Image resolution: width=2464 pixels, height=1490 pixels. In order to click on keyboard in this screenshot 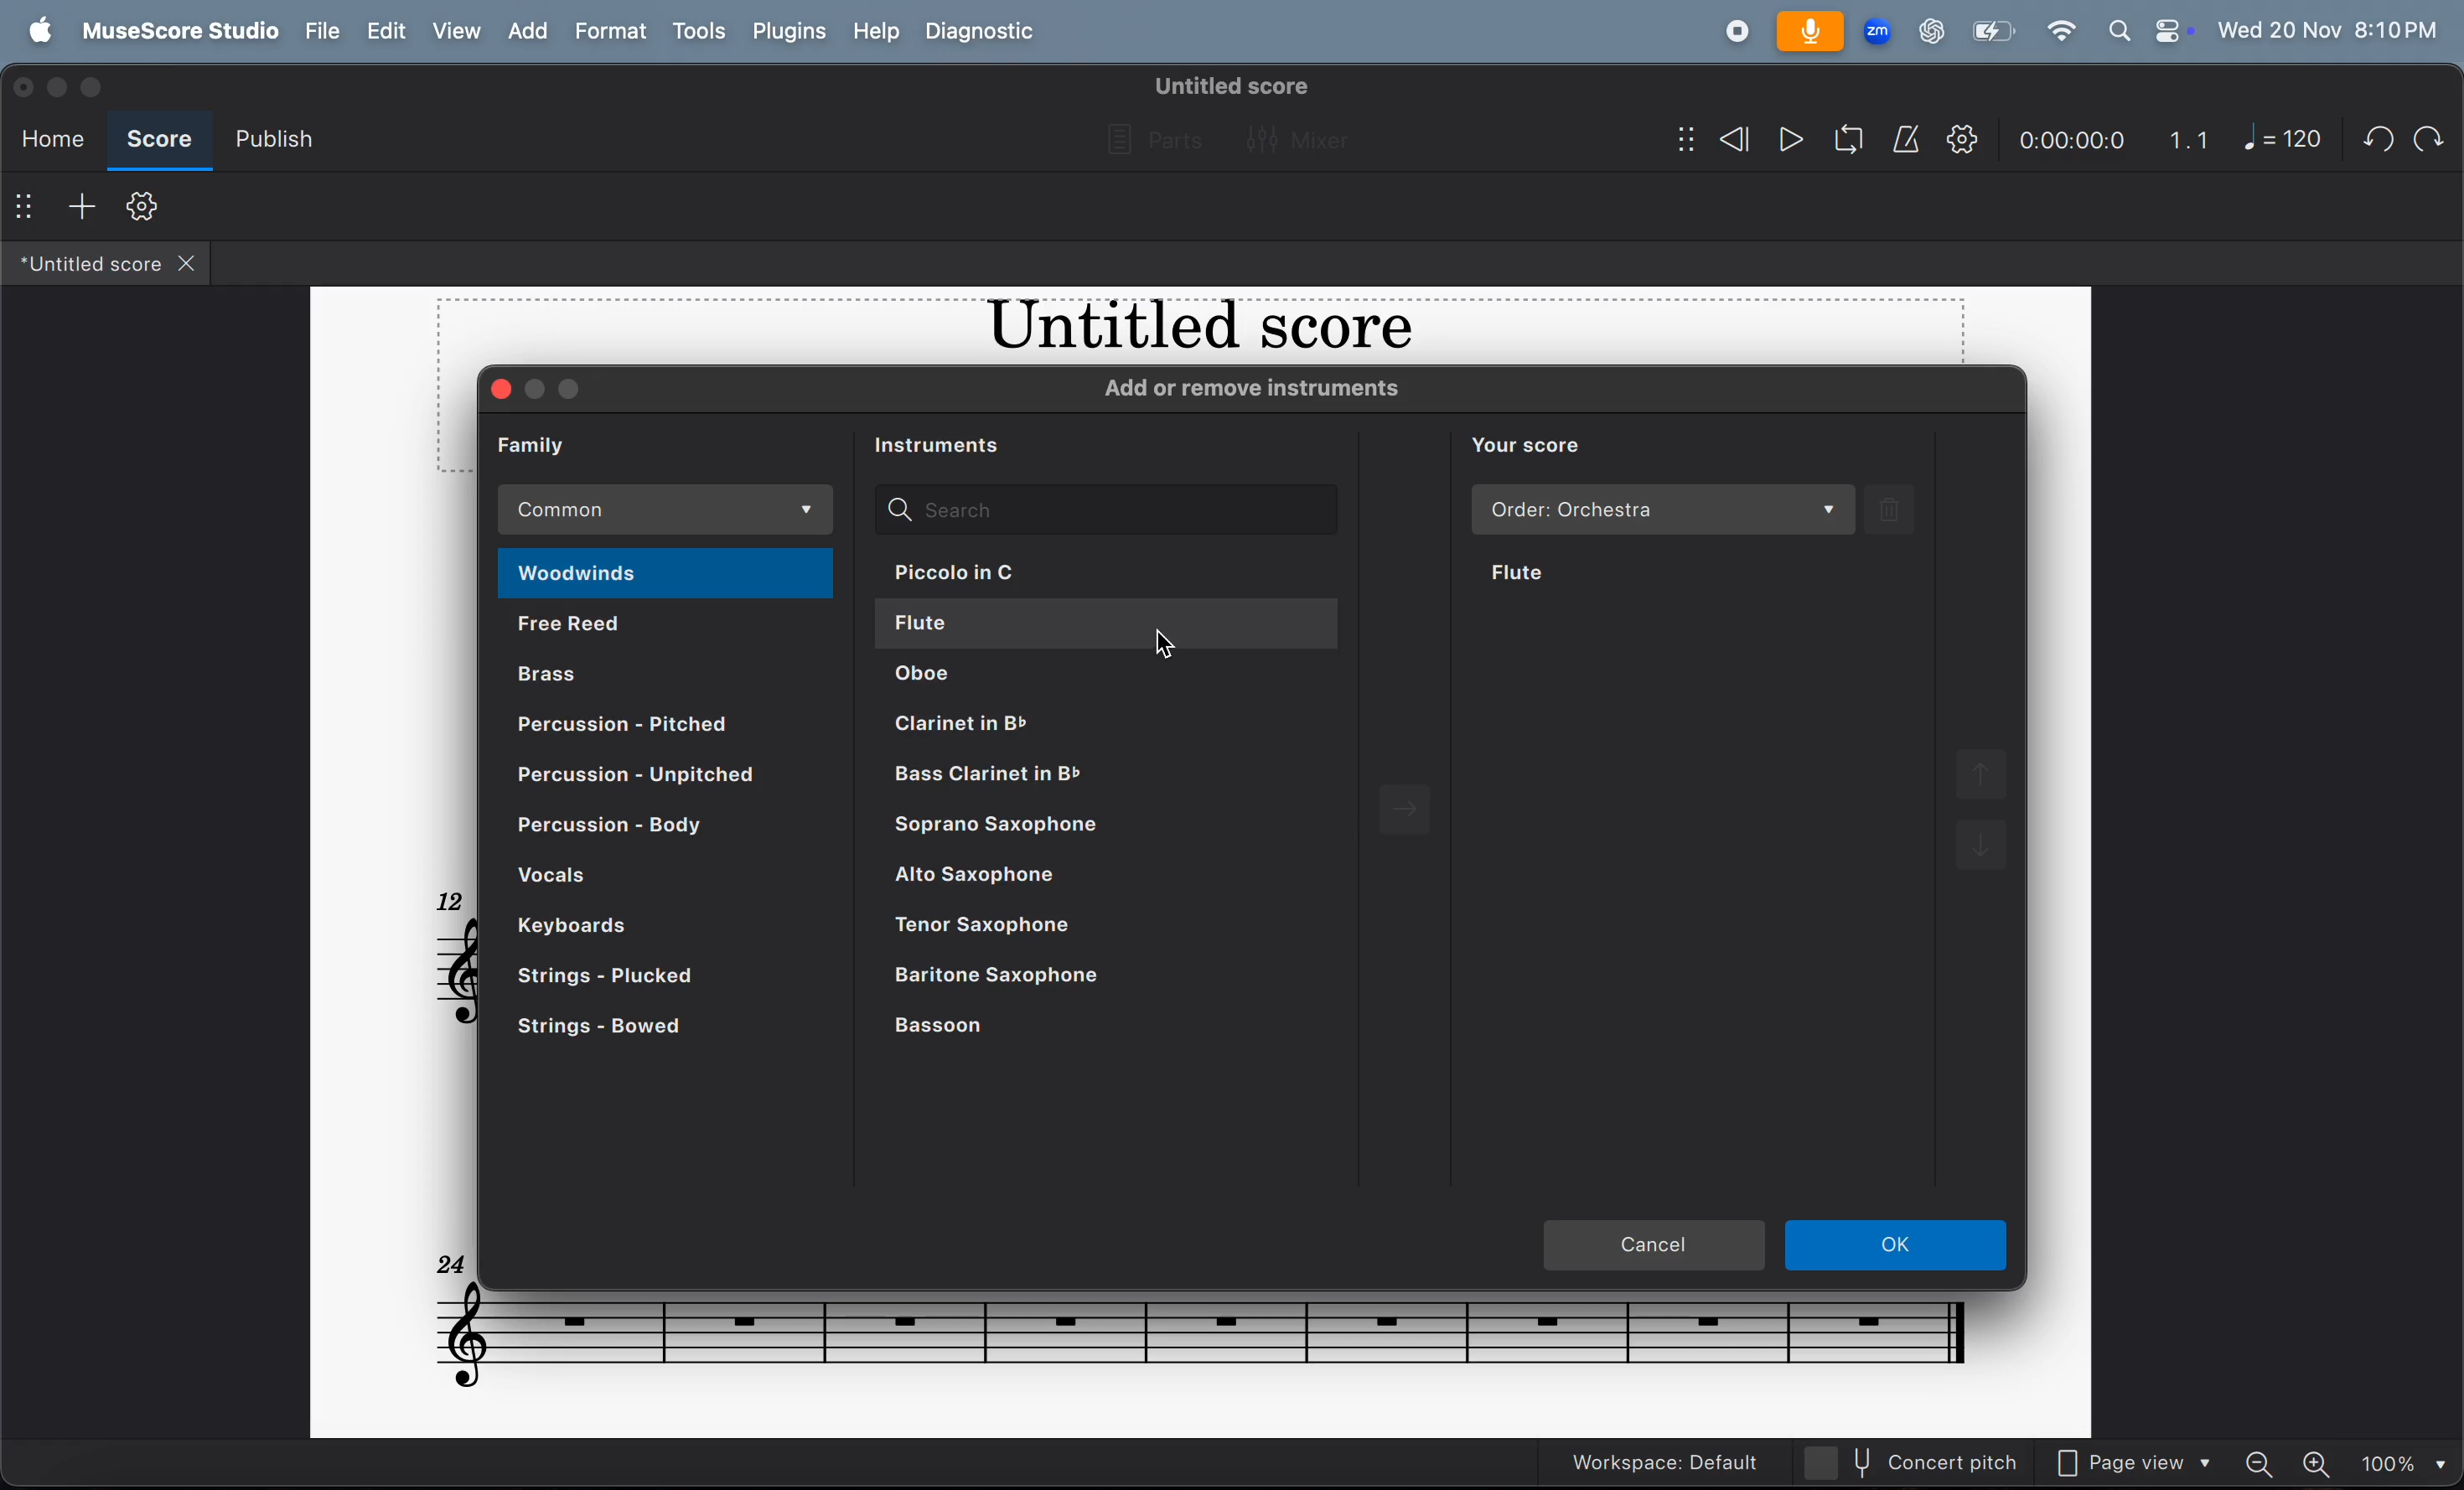, I will do `click(623, 926)`.